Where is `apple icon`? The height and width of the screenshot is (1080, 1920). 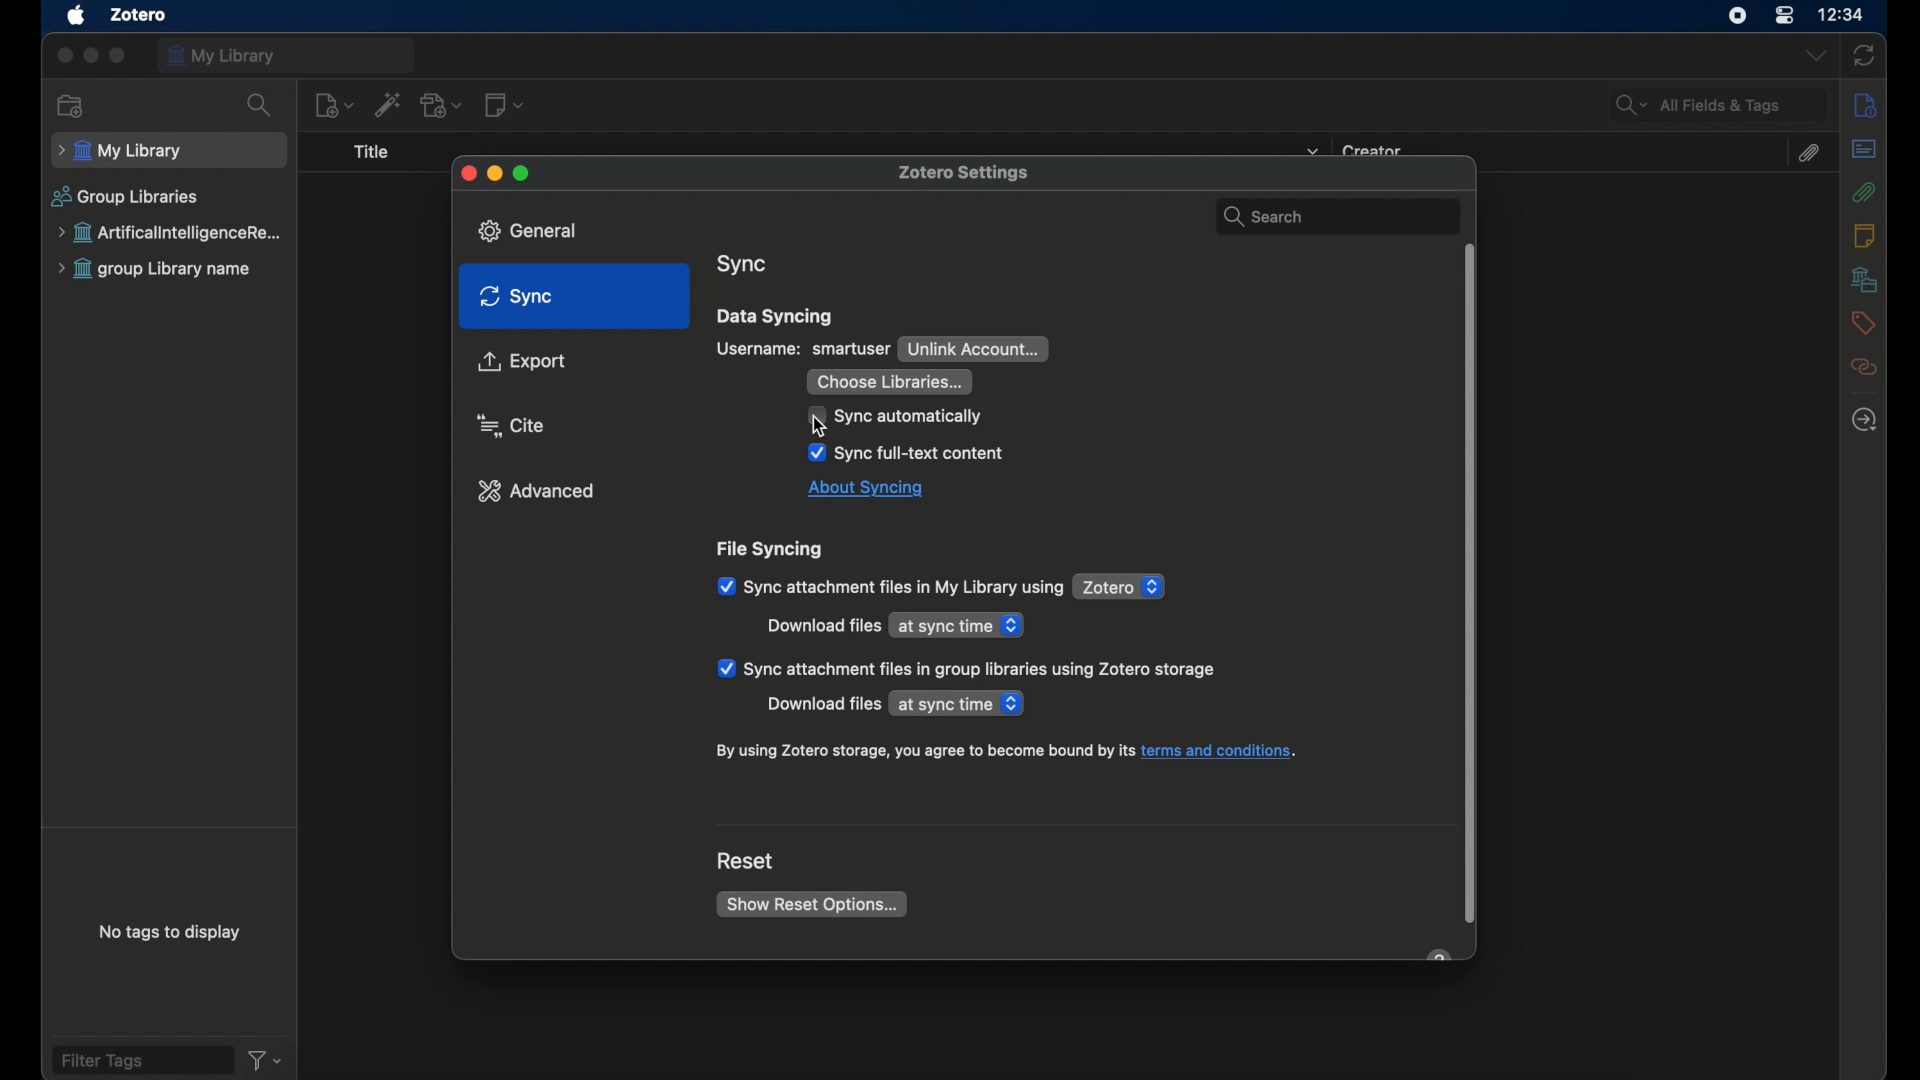 apple icon is located at coordinates (75, 16).